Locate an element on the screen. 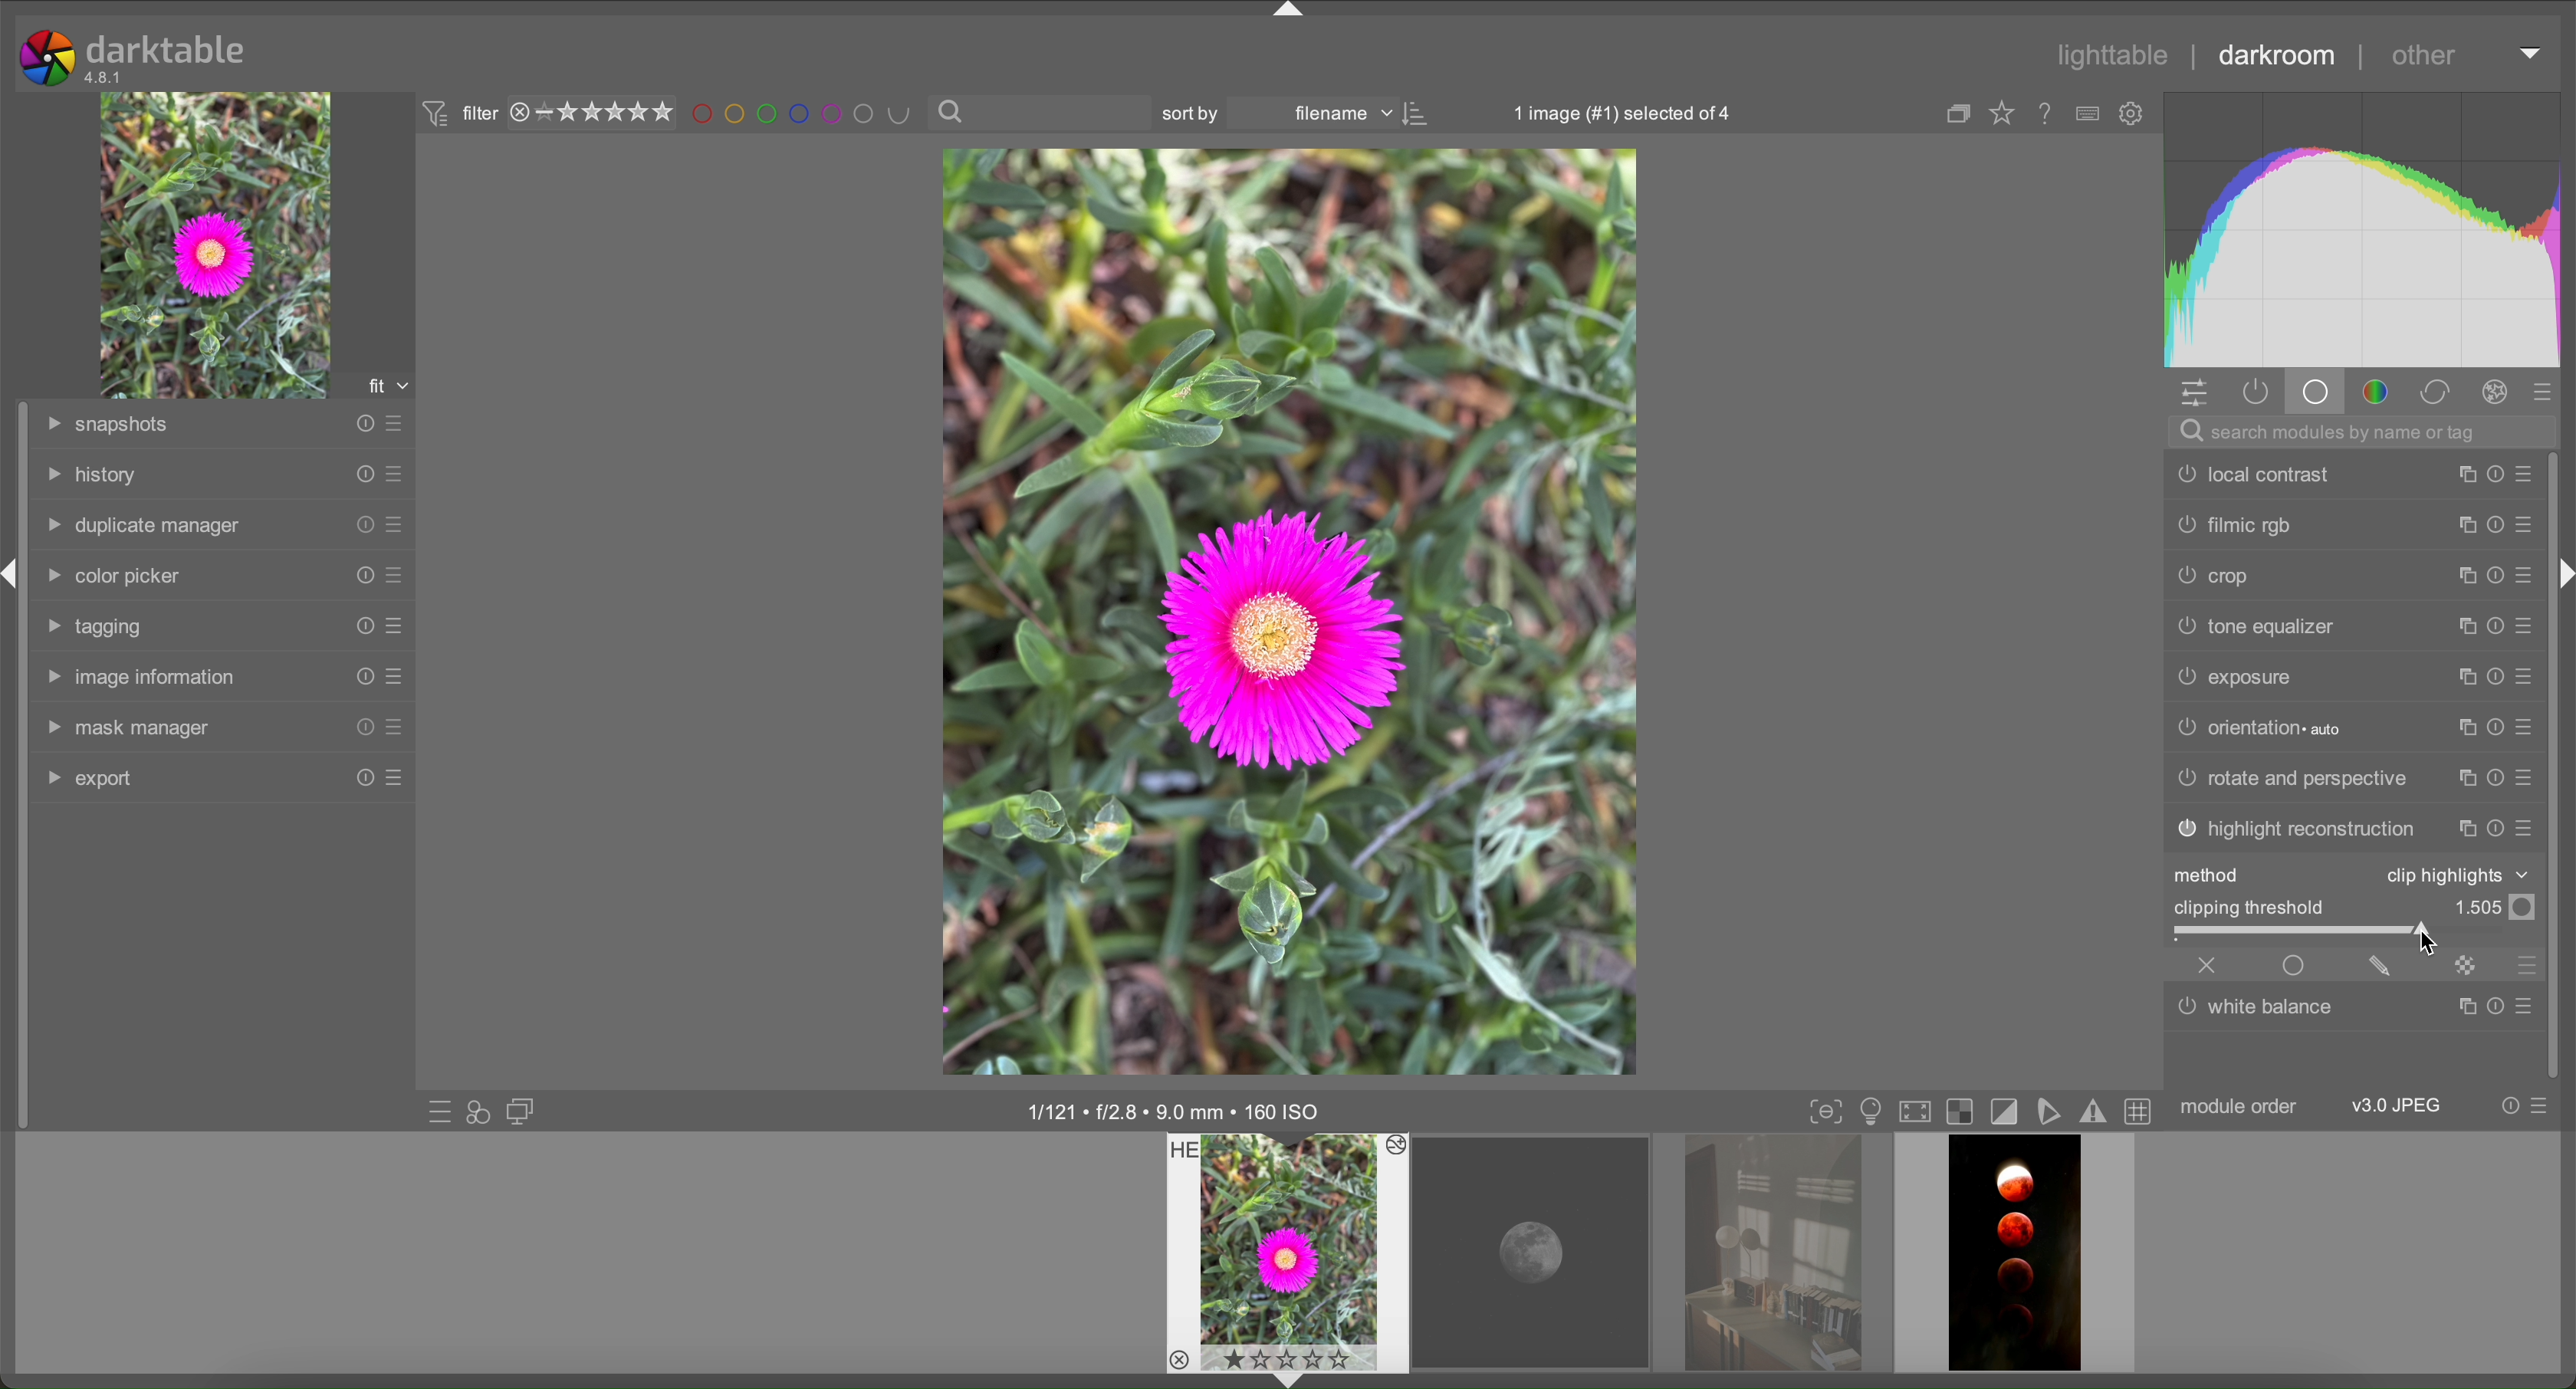 The width and height of the screenshot is (2576, 1389). clip highlights is located at coordinates (2453, 874).